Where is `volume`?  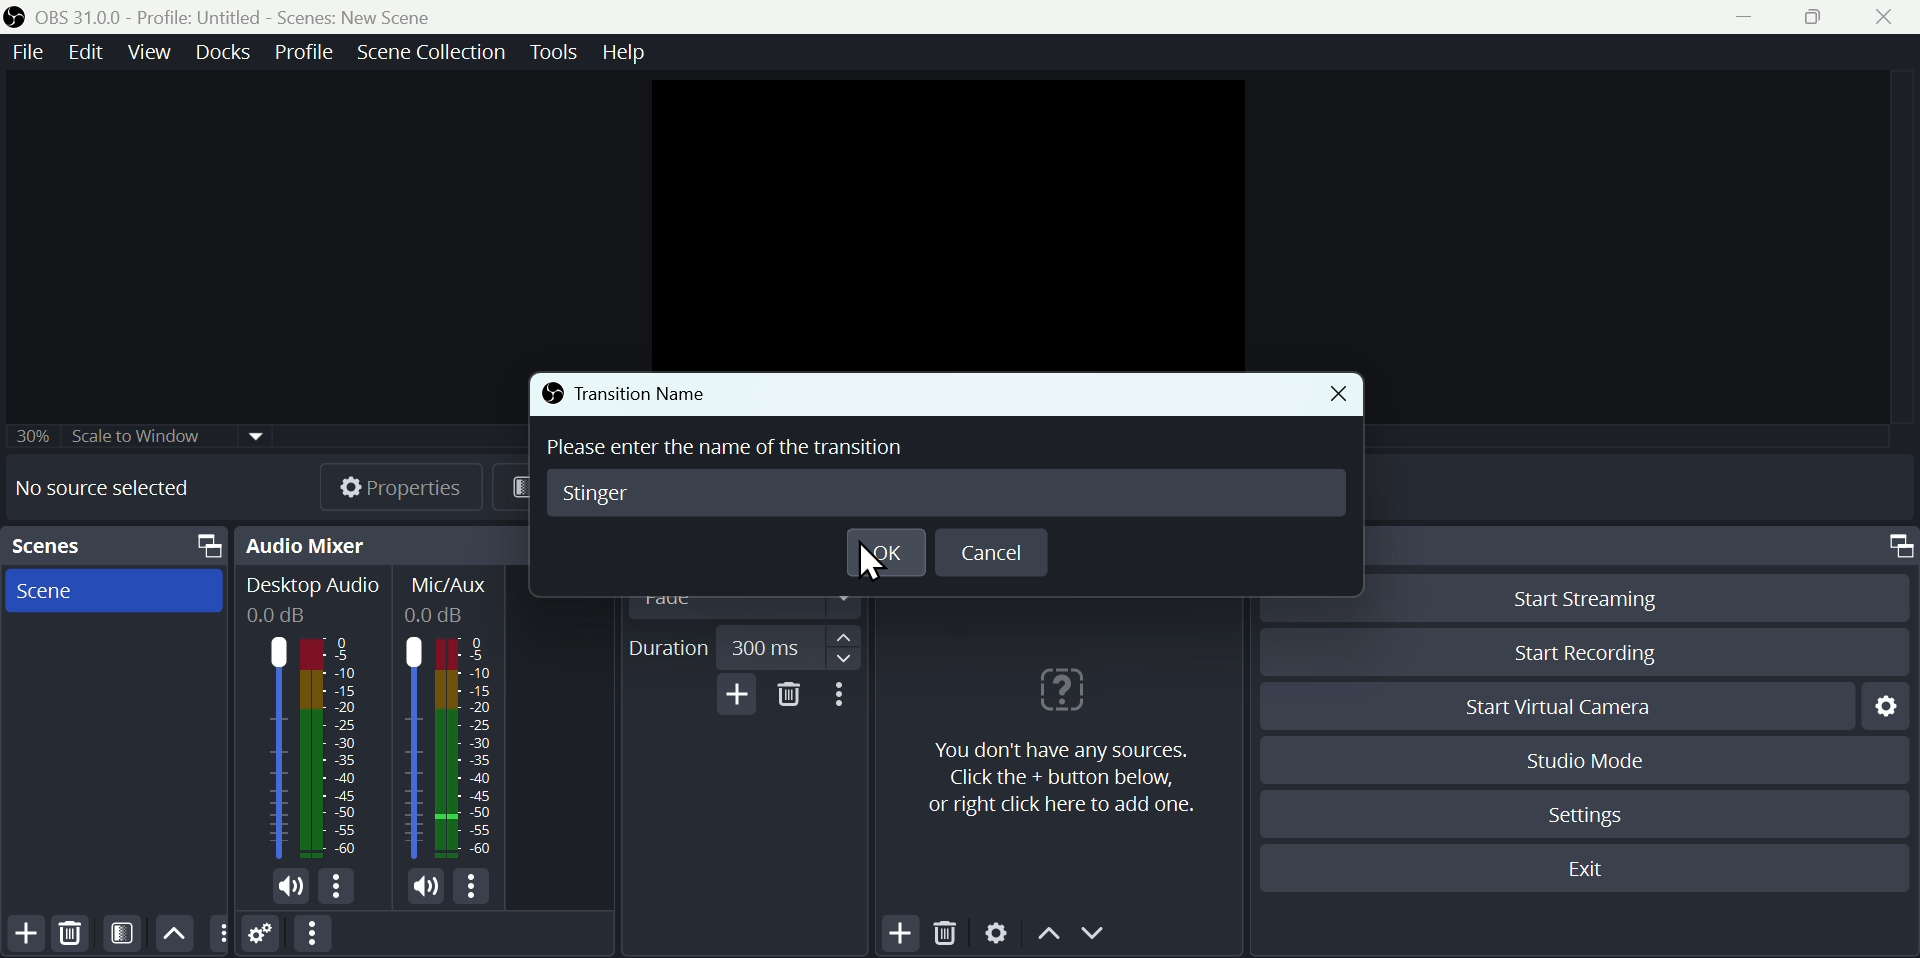 volume is located at coordinates (430, 889).